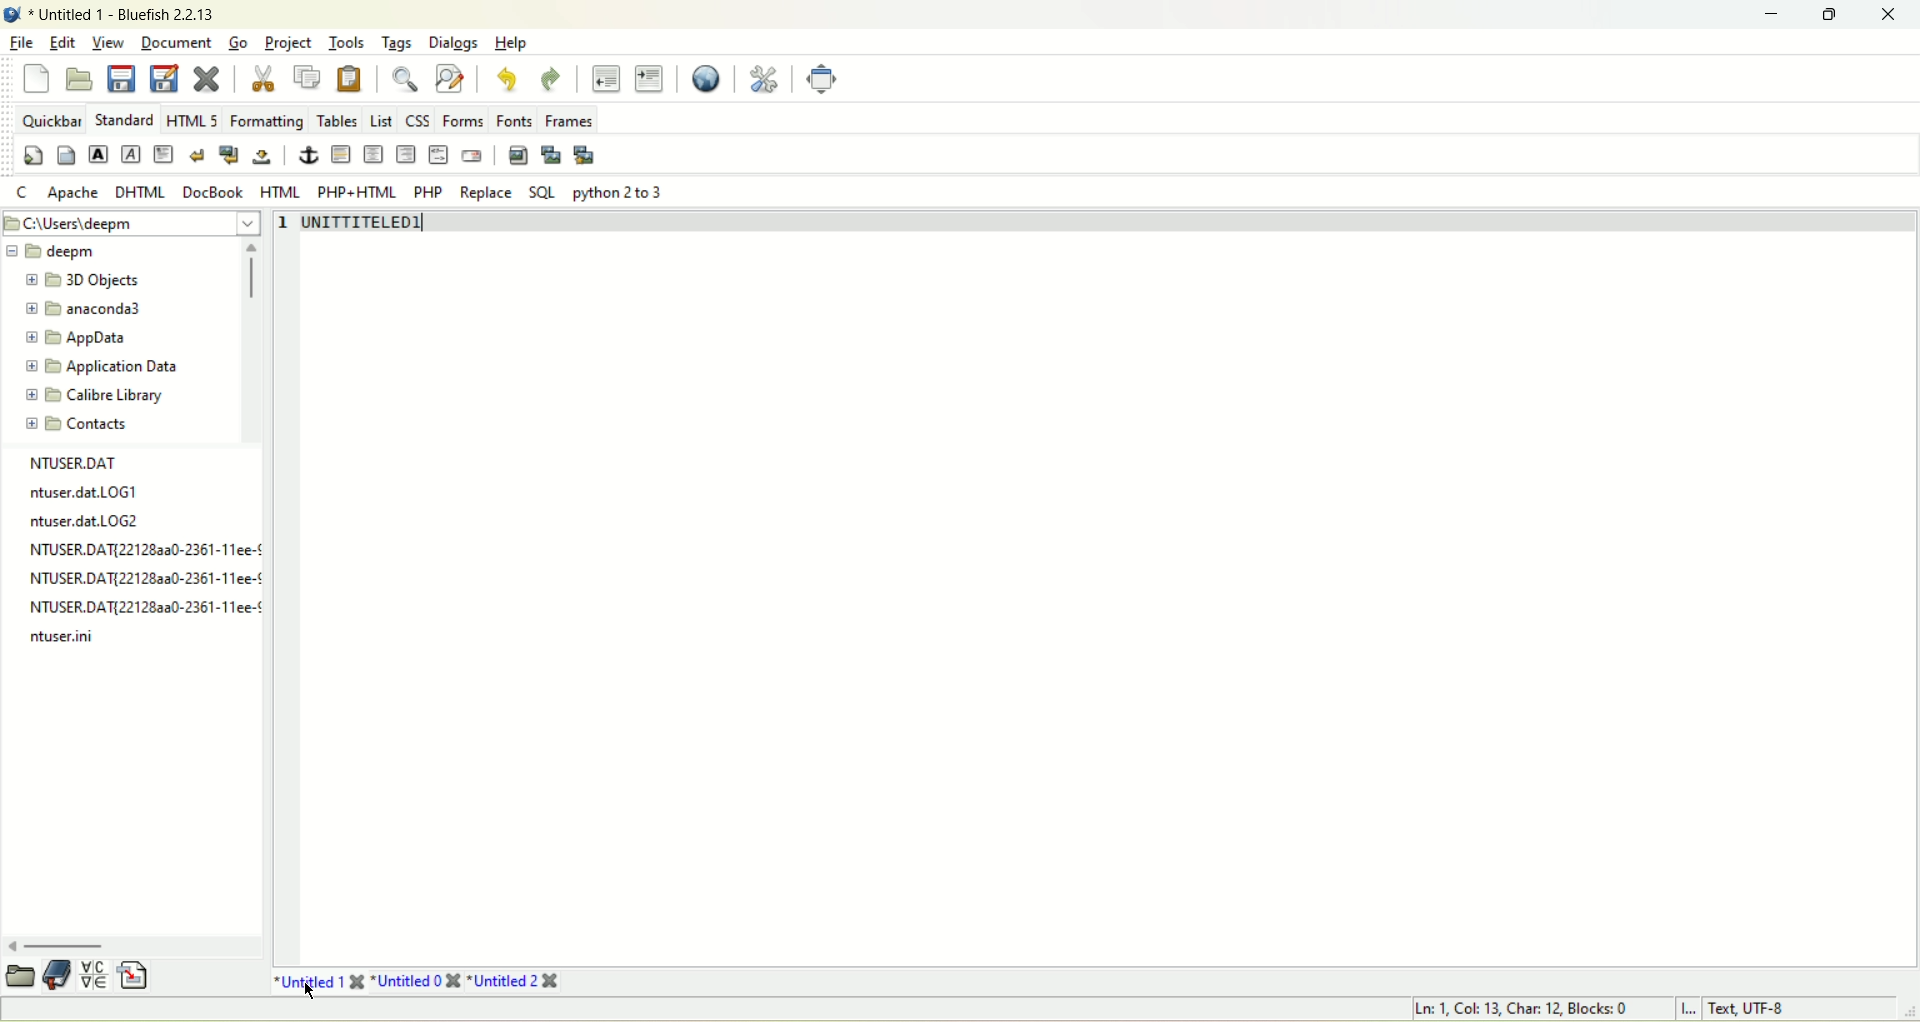 This screenshot has height=1022, width=1920. What do you see at coordinates (402, 45) in the screenshot?
I see `Tags` at bounding box center [402, 45].